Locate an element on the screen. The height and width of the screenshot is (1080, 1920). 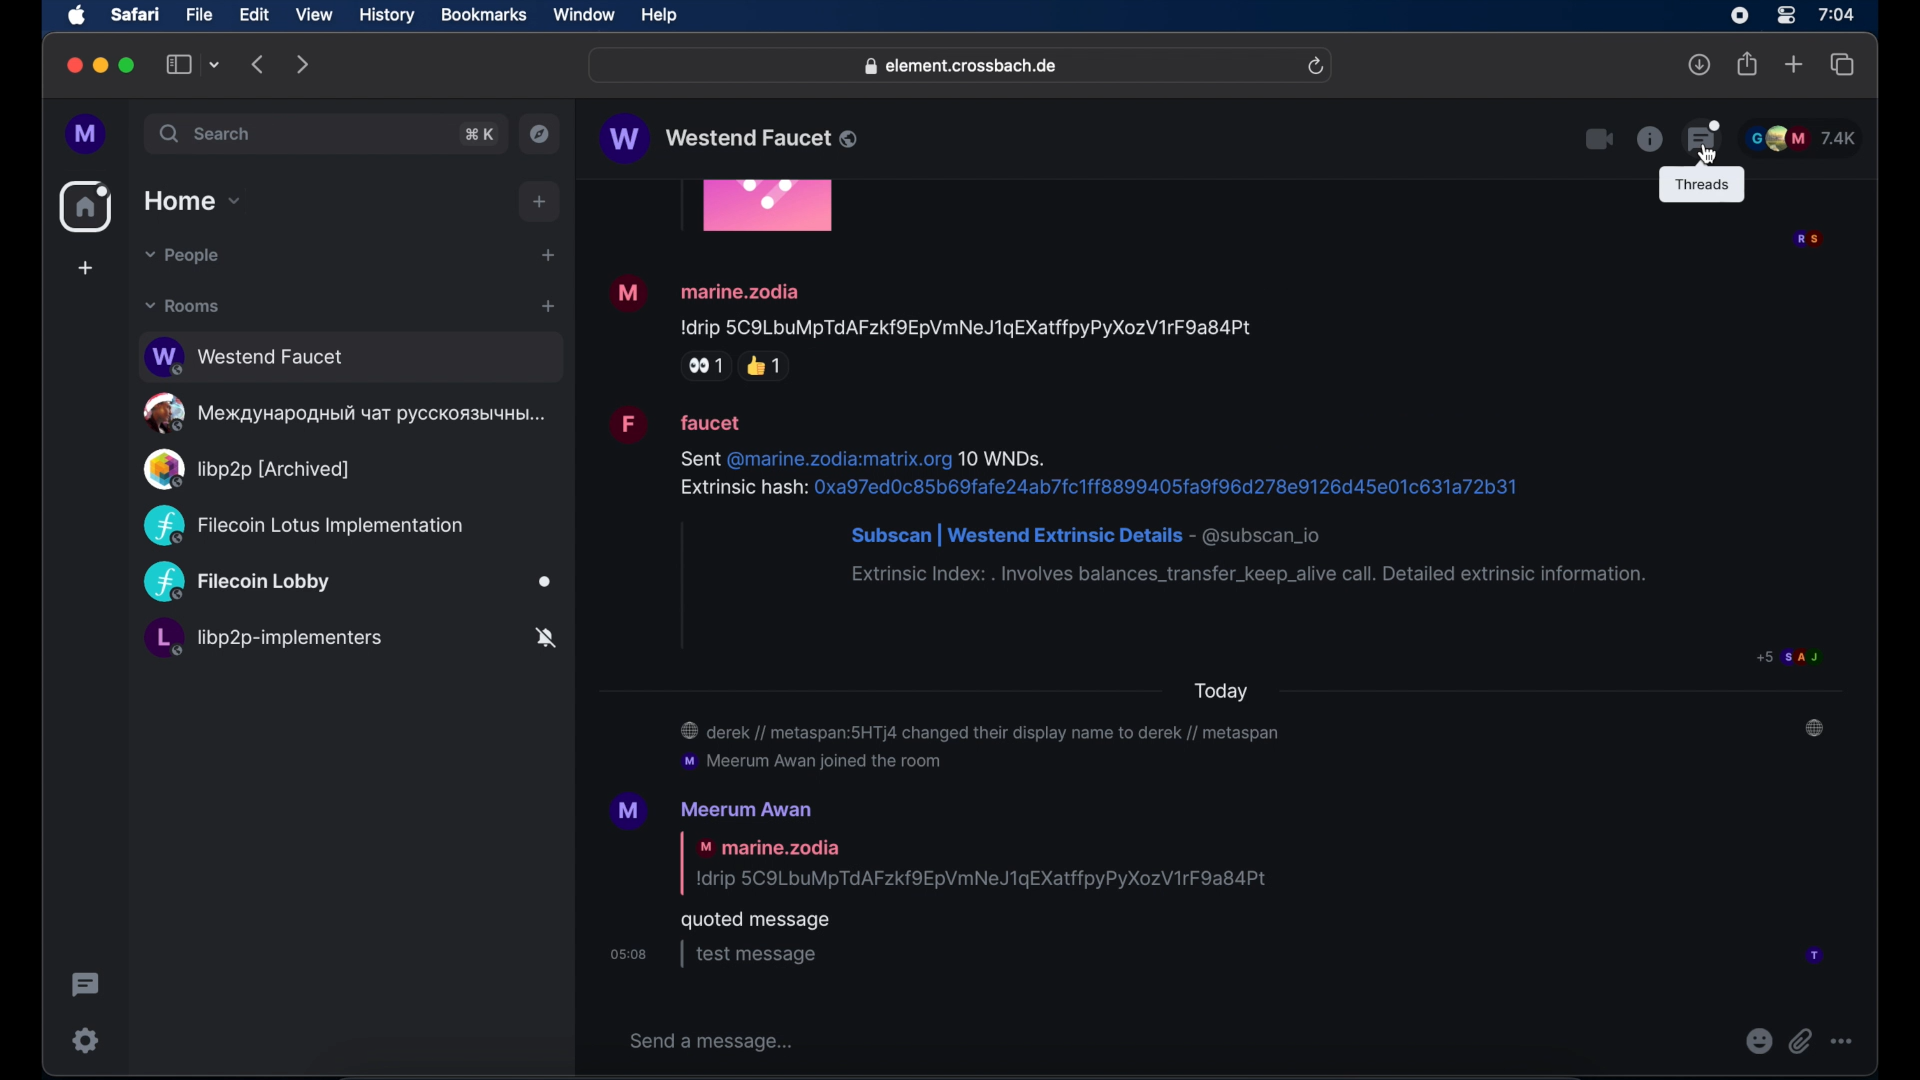
setting is located at coordinates (93, 1038).